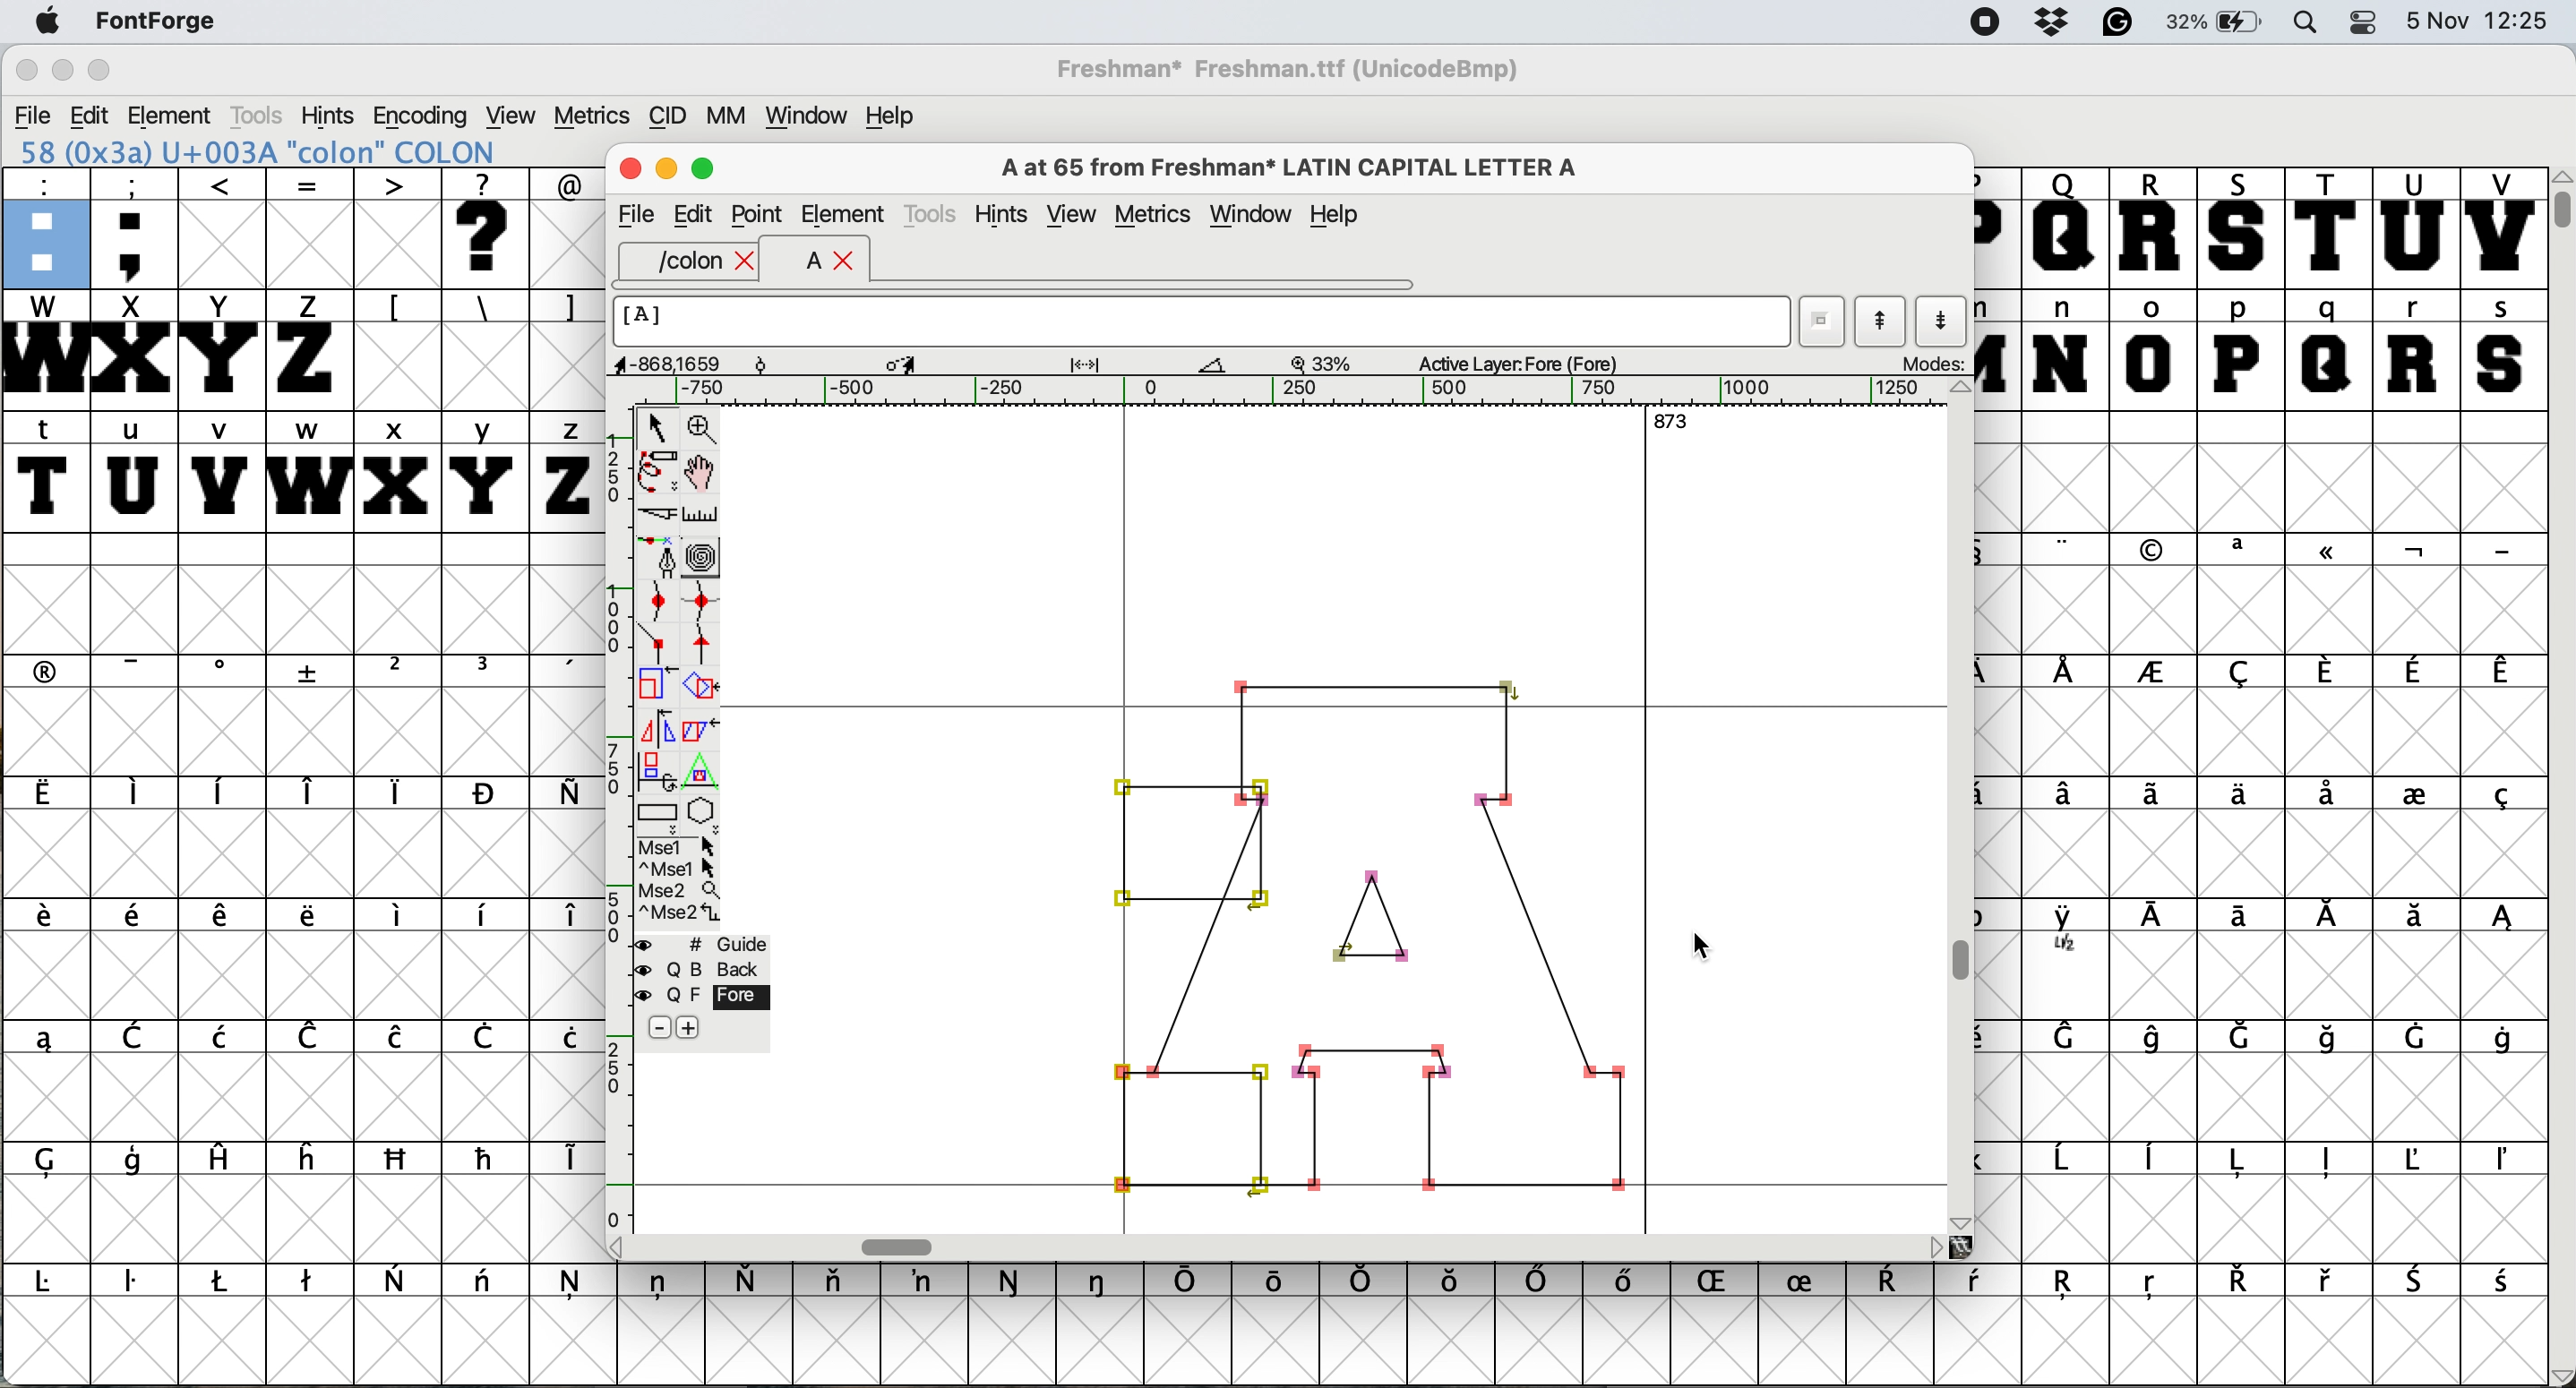 The image size is (2576, 1388). Describe the element at coordinates (2502, 348) in the screenshot. I see `s` at that location.